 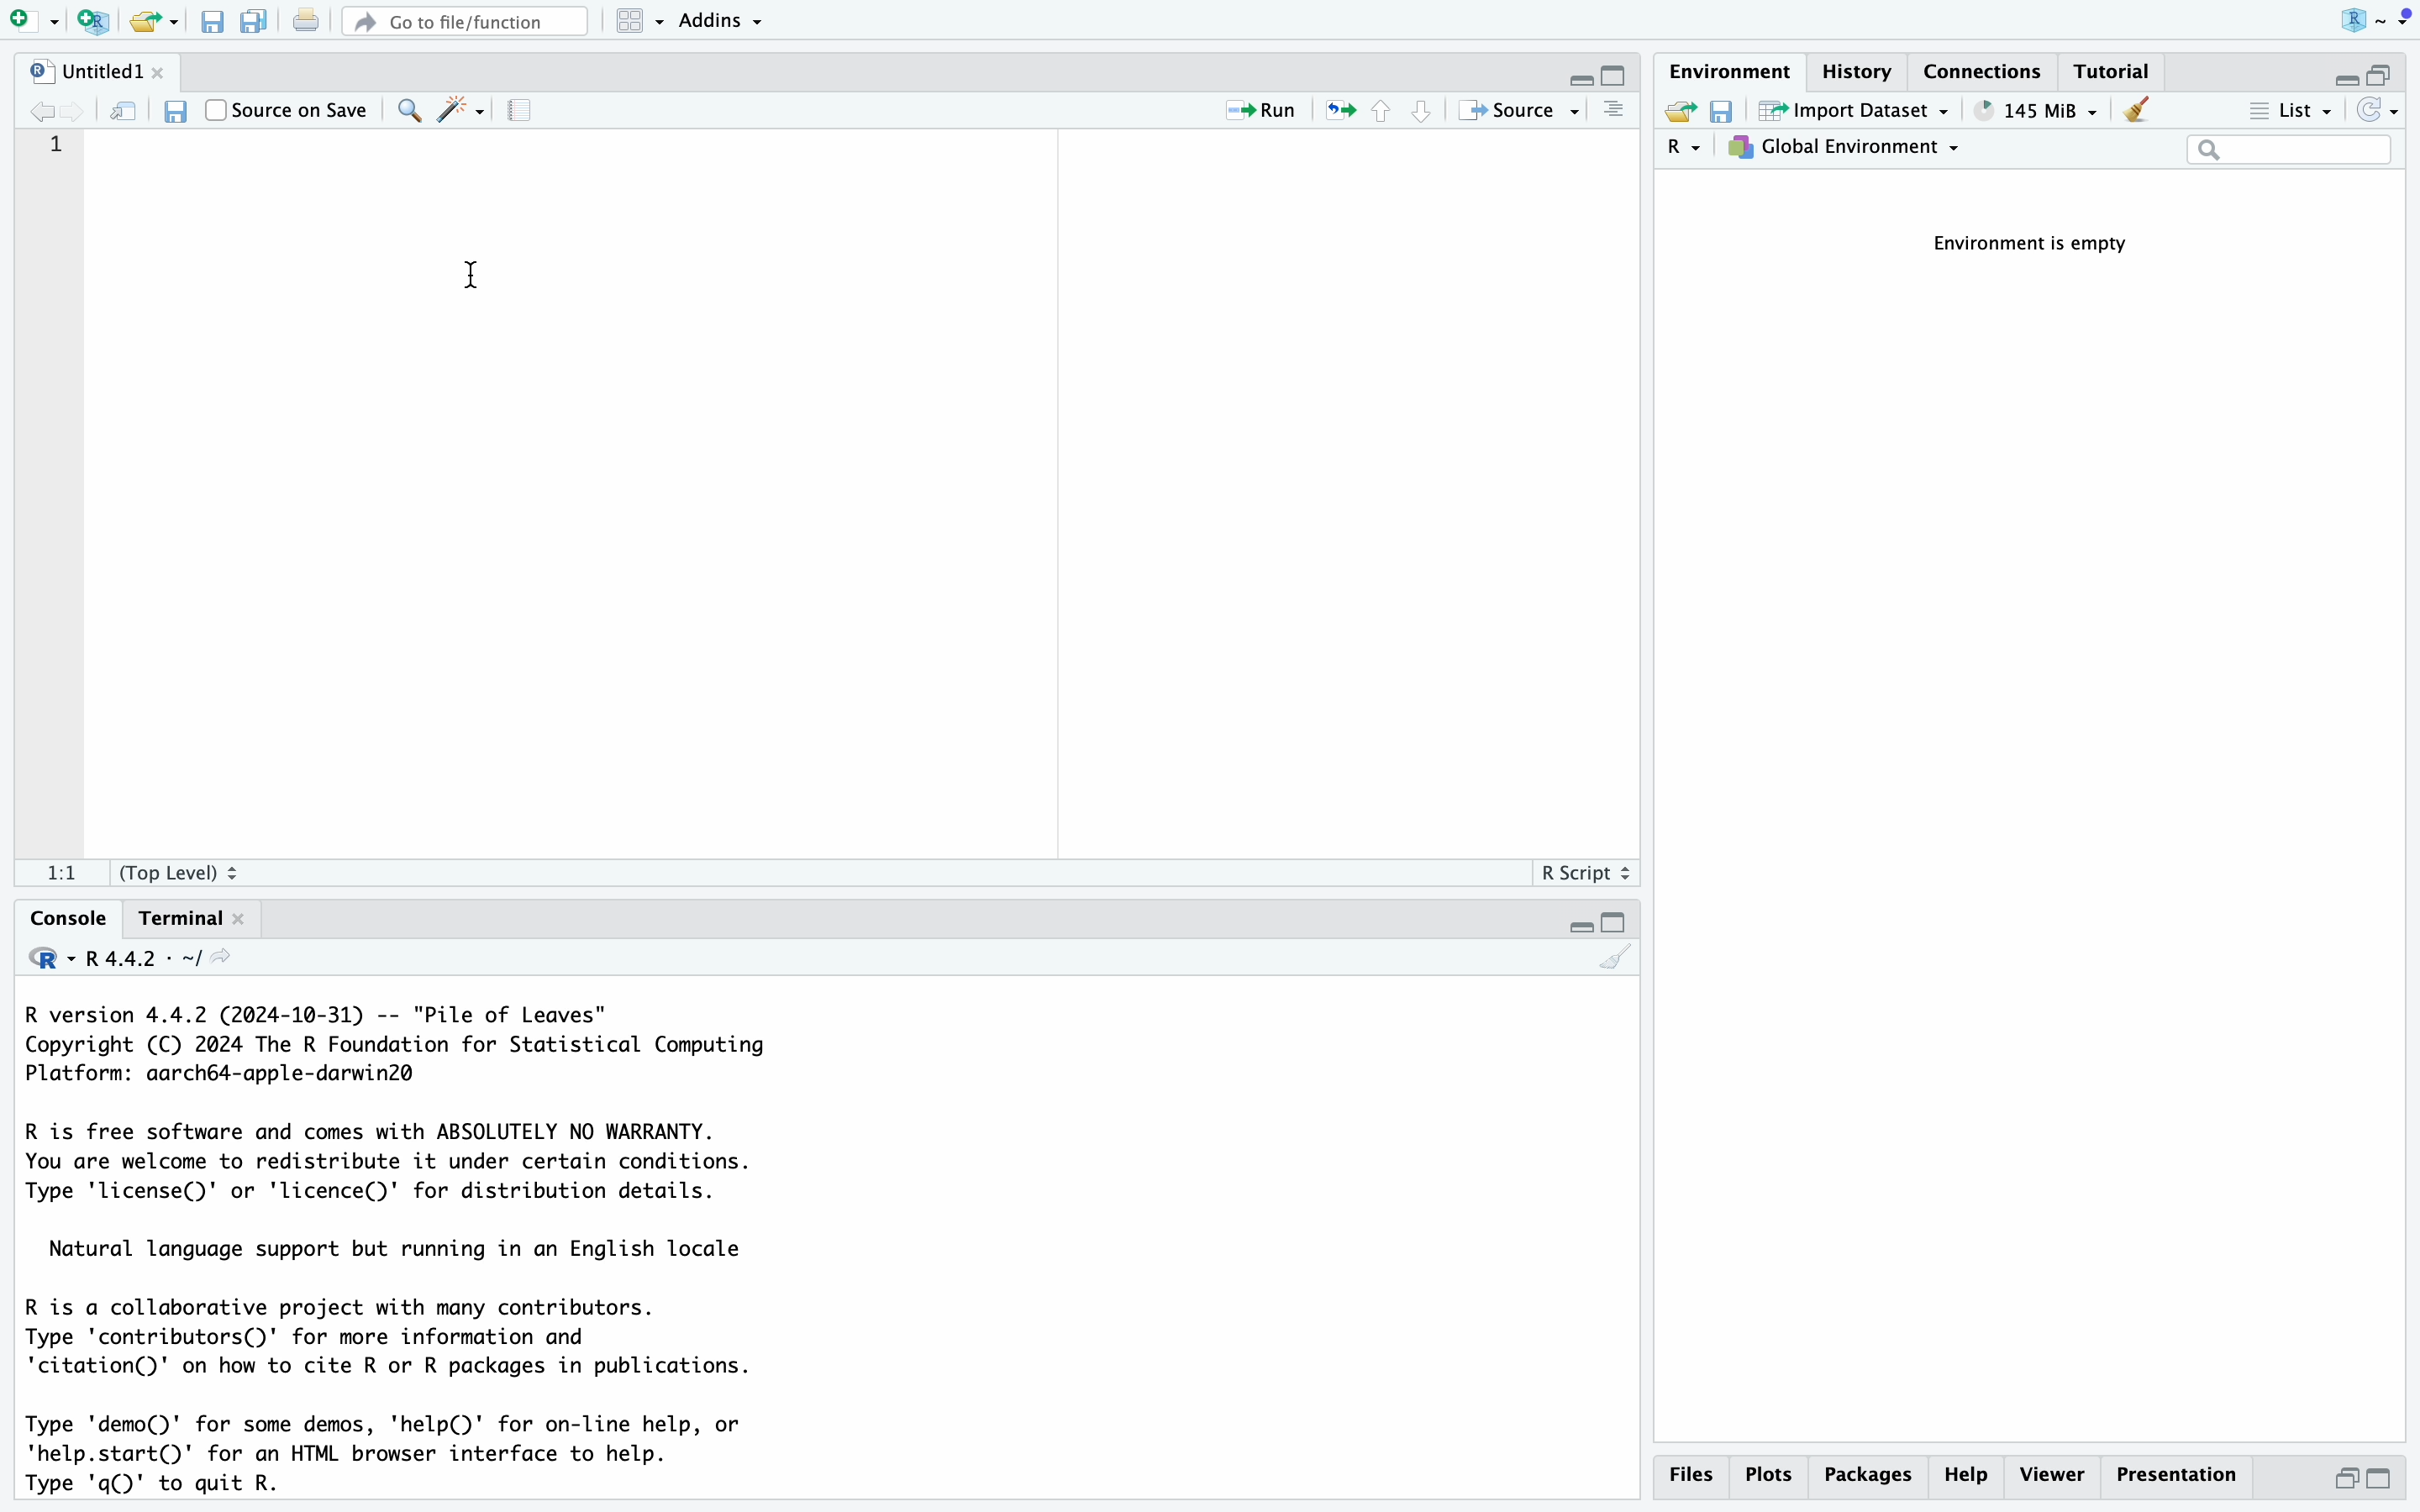 I want to click on search field, so click(x=2289, y=152).